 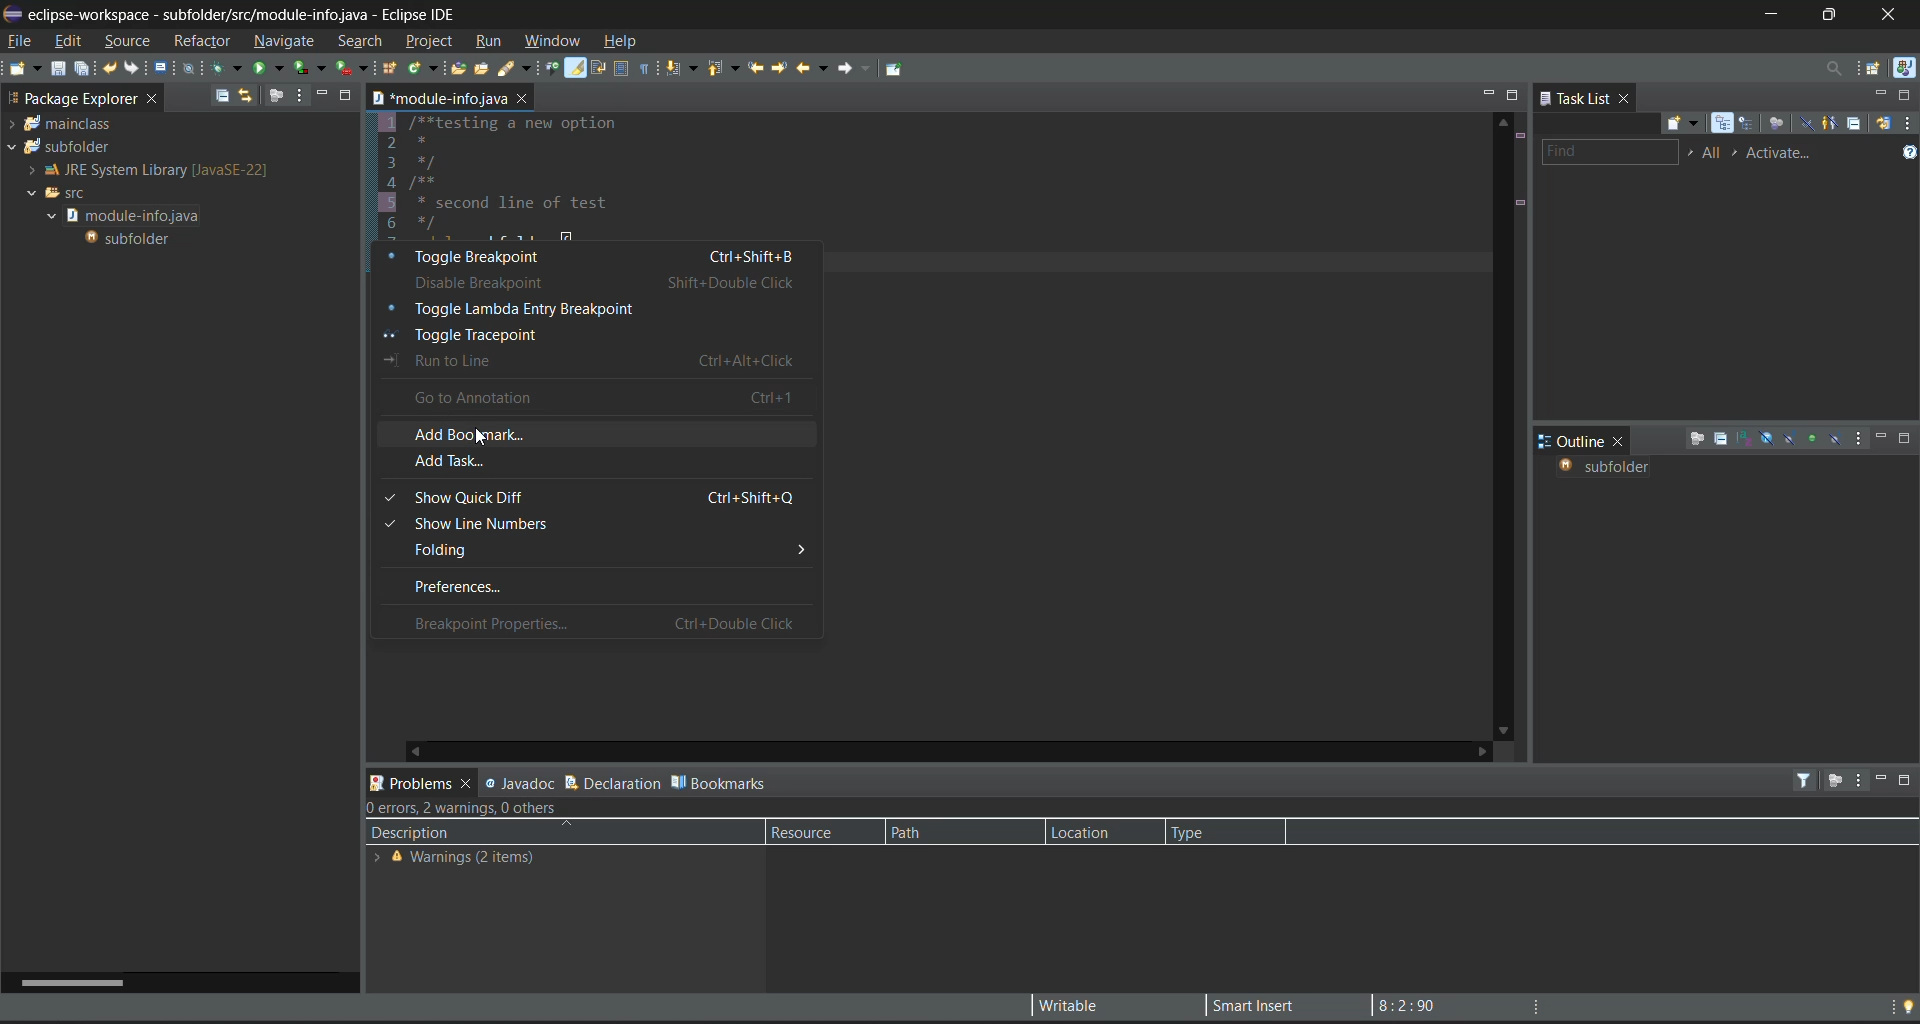 I want to click on JRE System Library [JavaSE-22], so click(x=144, y=170).